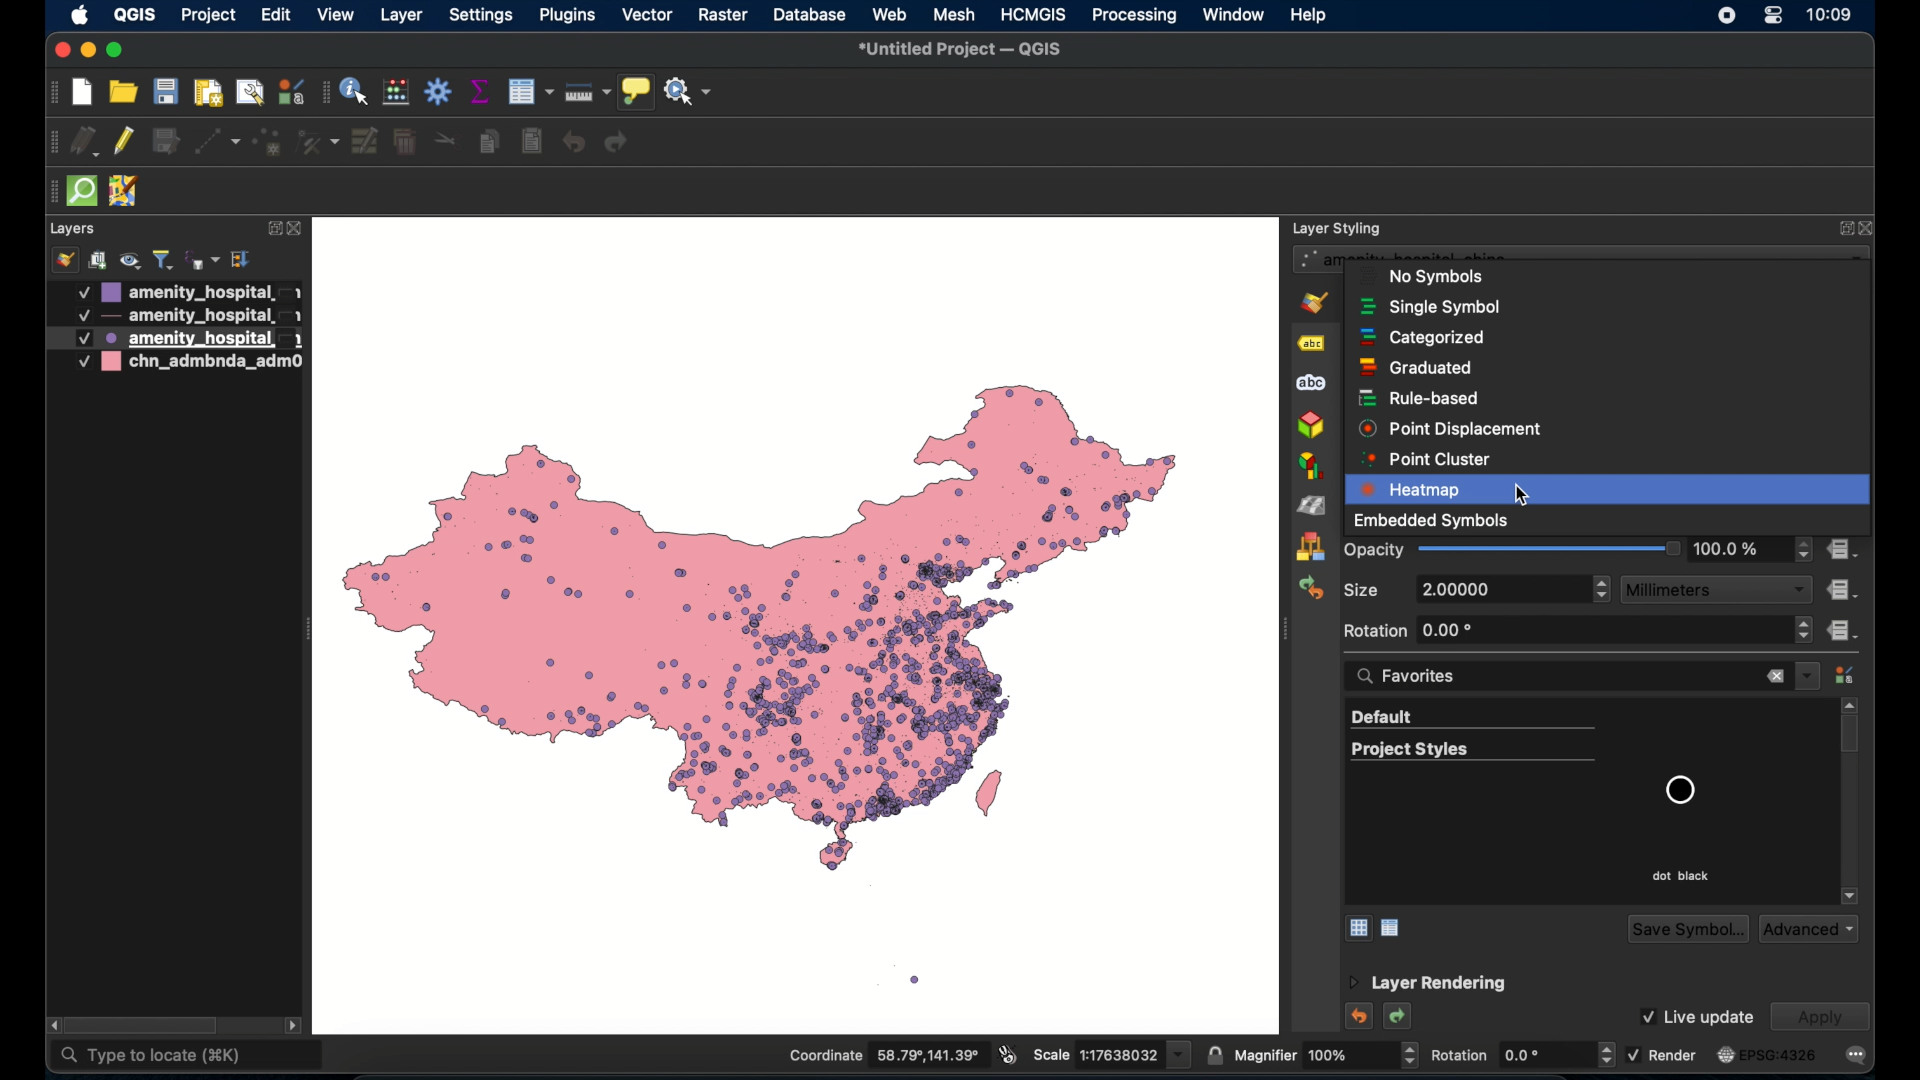 This screenshot has width=1920, height=1080. Describe the element at coordinates (1339, 227) in the screenshot. I see `layer styling` at that location.